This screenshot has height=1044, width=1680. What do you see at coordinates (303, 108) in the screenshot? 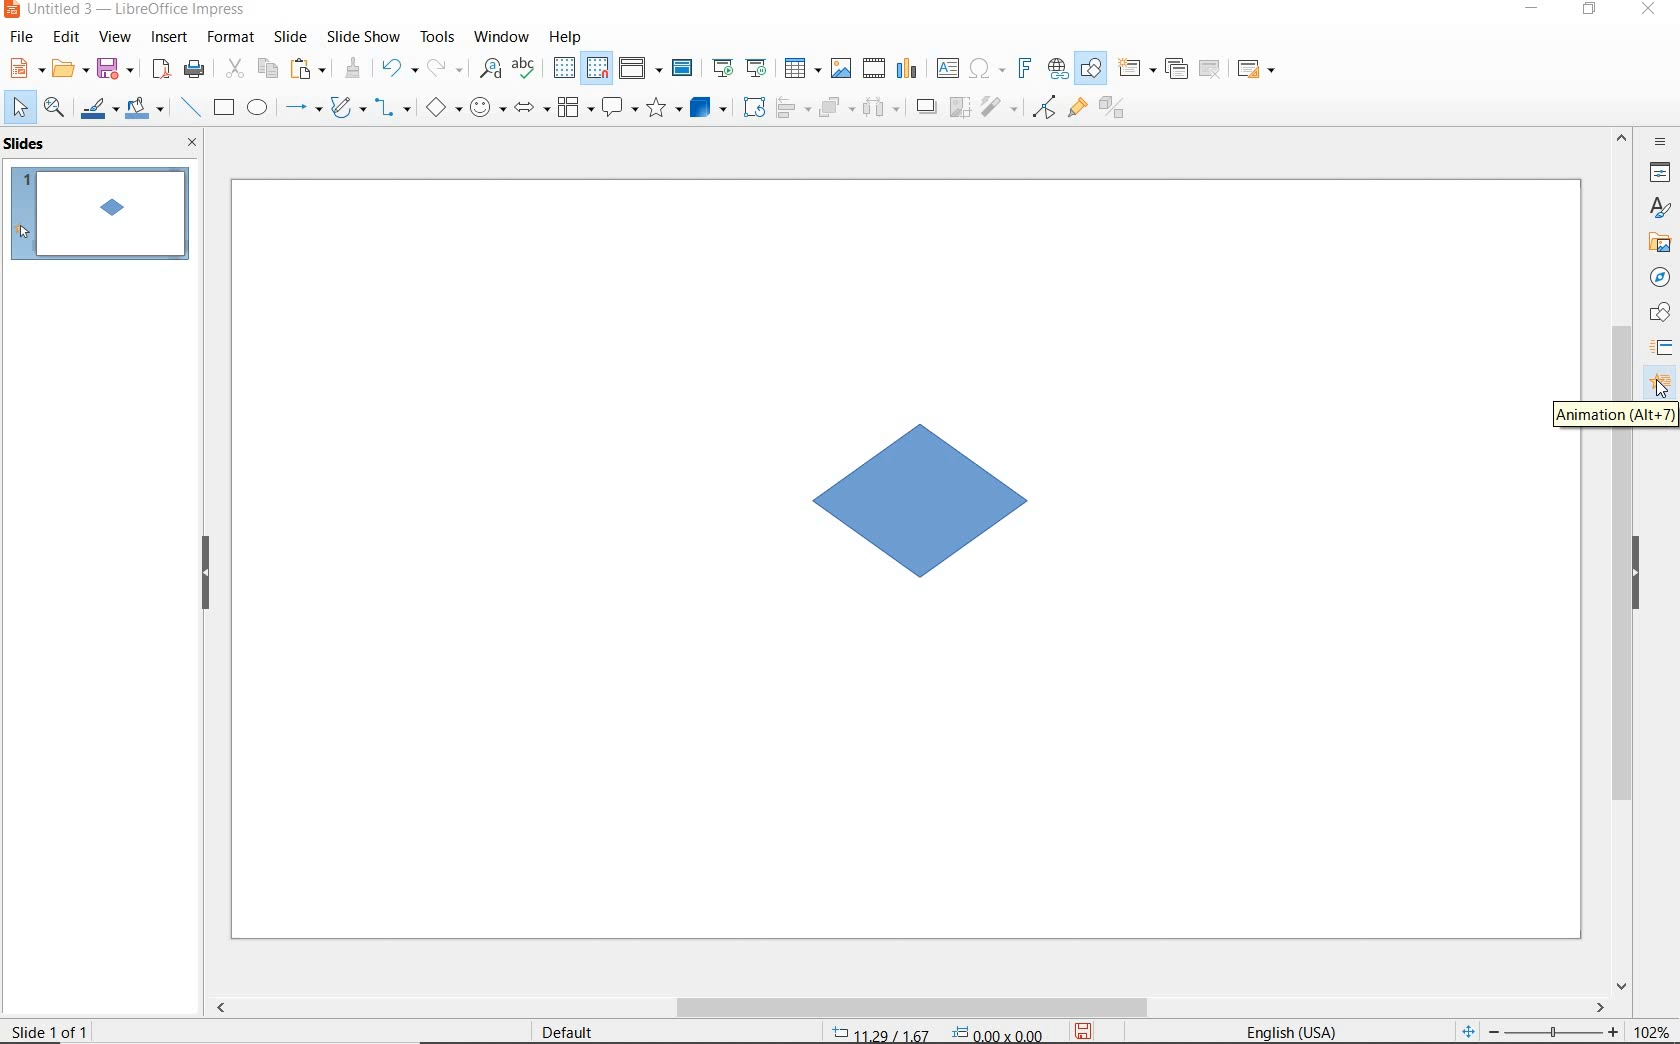
I see `lines and arrows` at bounding box center [303, 108].